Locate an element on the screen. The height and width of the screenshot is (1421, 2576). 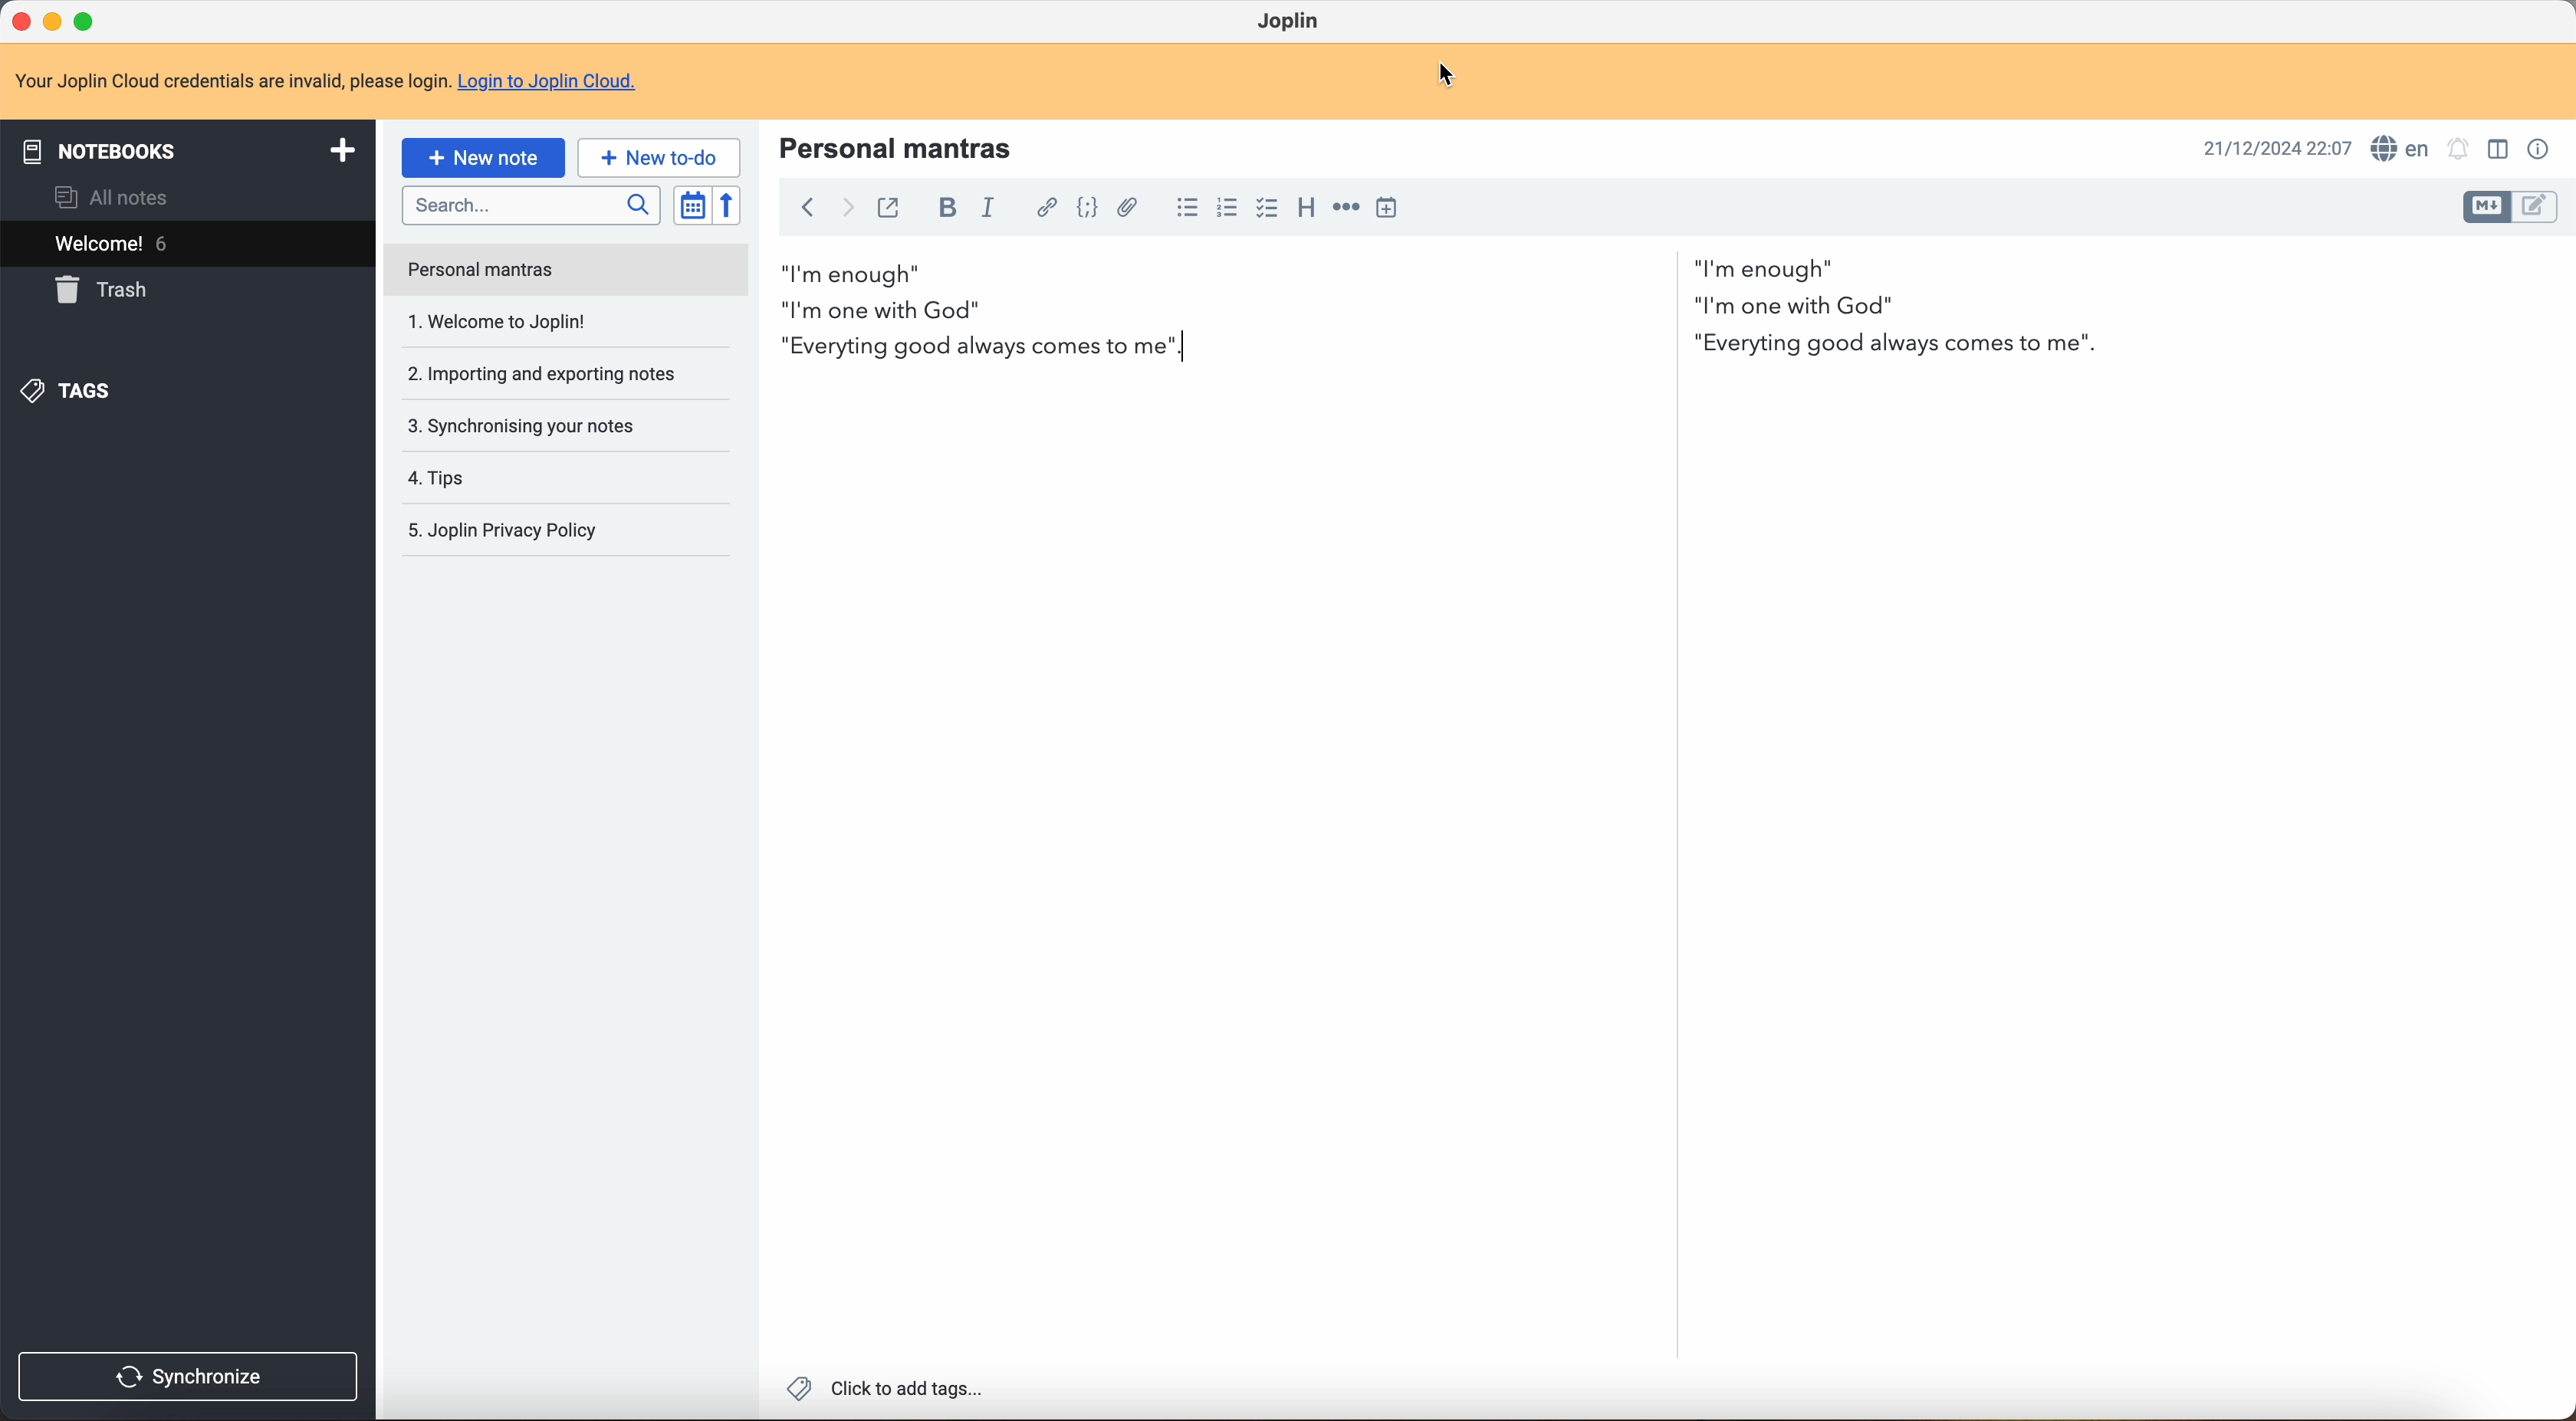
importing and exporting notes is located at coordinates (541, 321).